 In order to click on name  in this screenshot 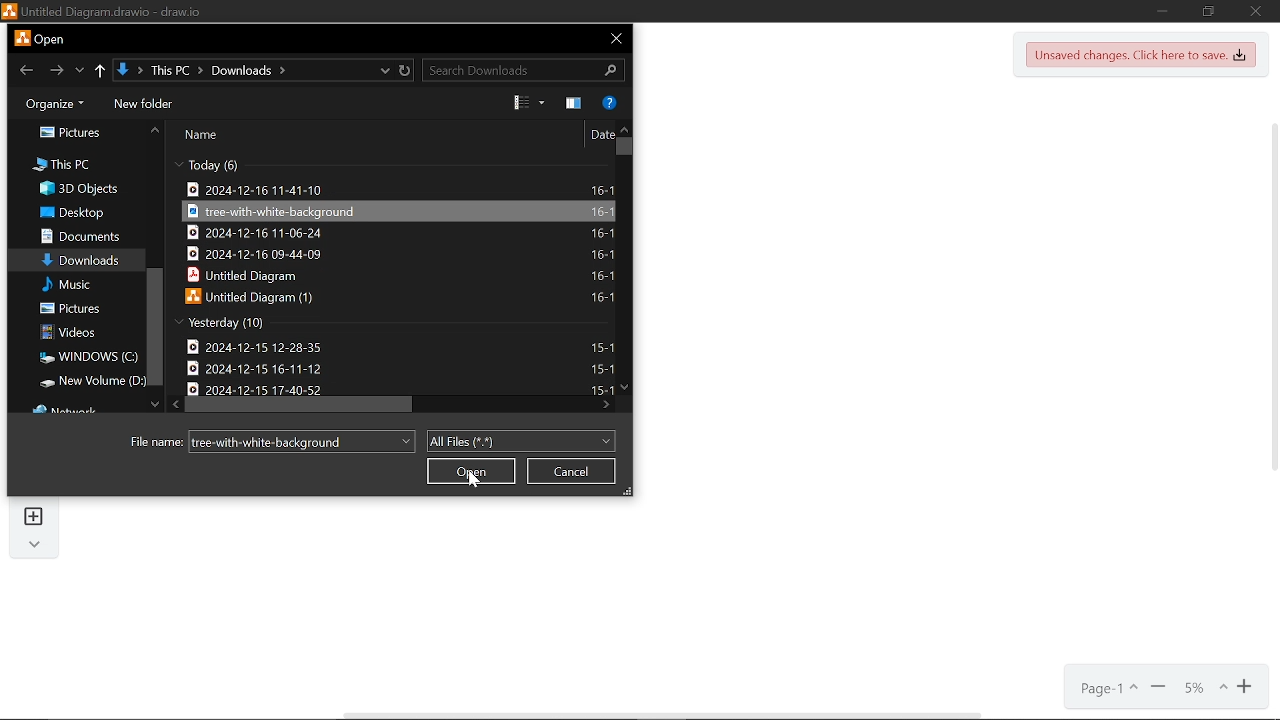, I will do `click(202, 135)`.